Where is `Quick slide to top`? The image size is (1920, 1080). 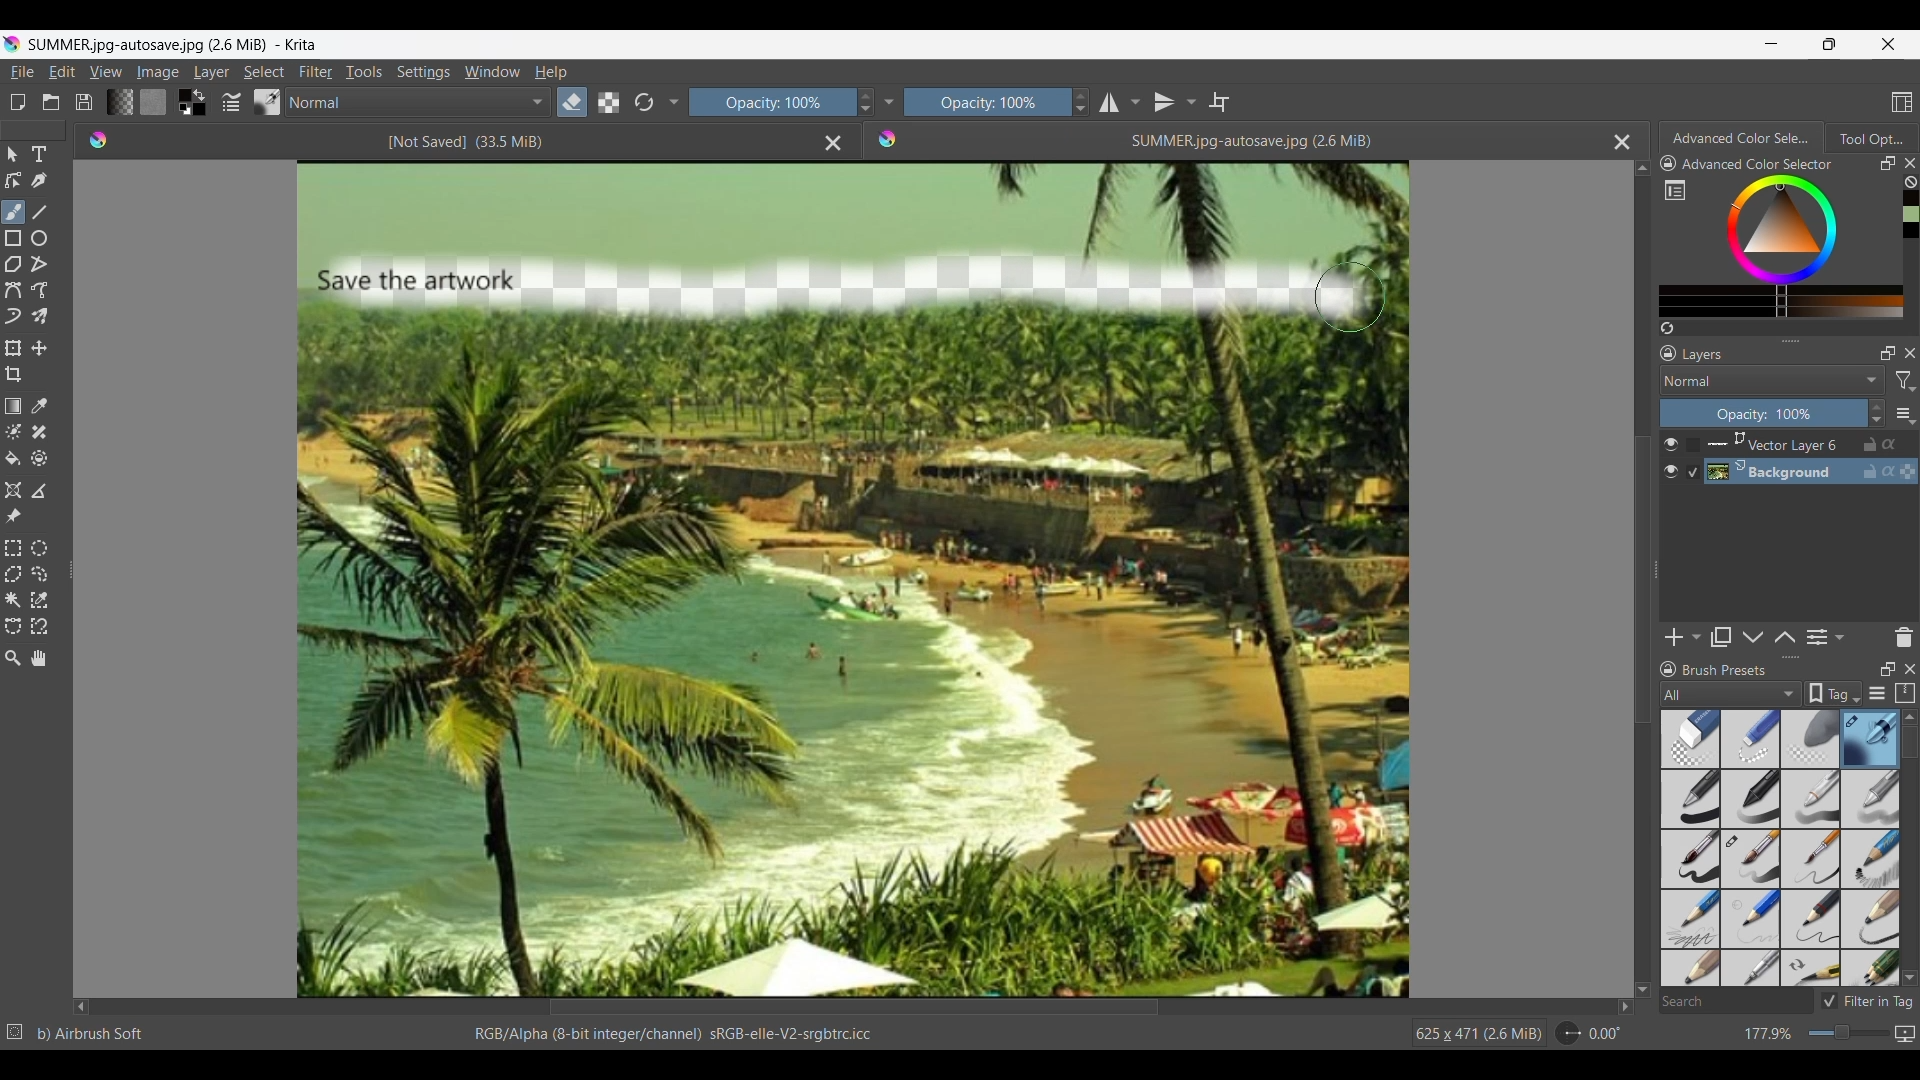 Quick slide to top is located at coordinates (1643, 169).